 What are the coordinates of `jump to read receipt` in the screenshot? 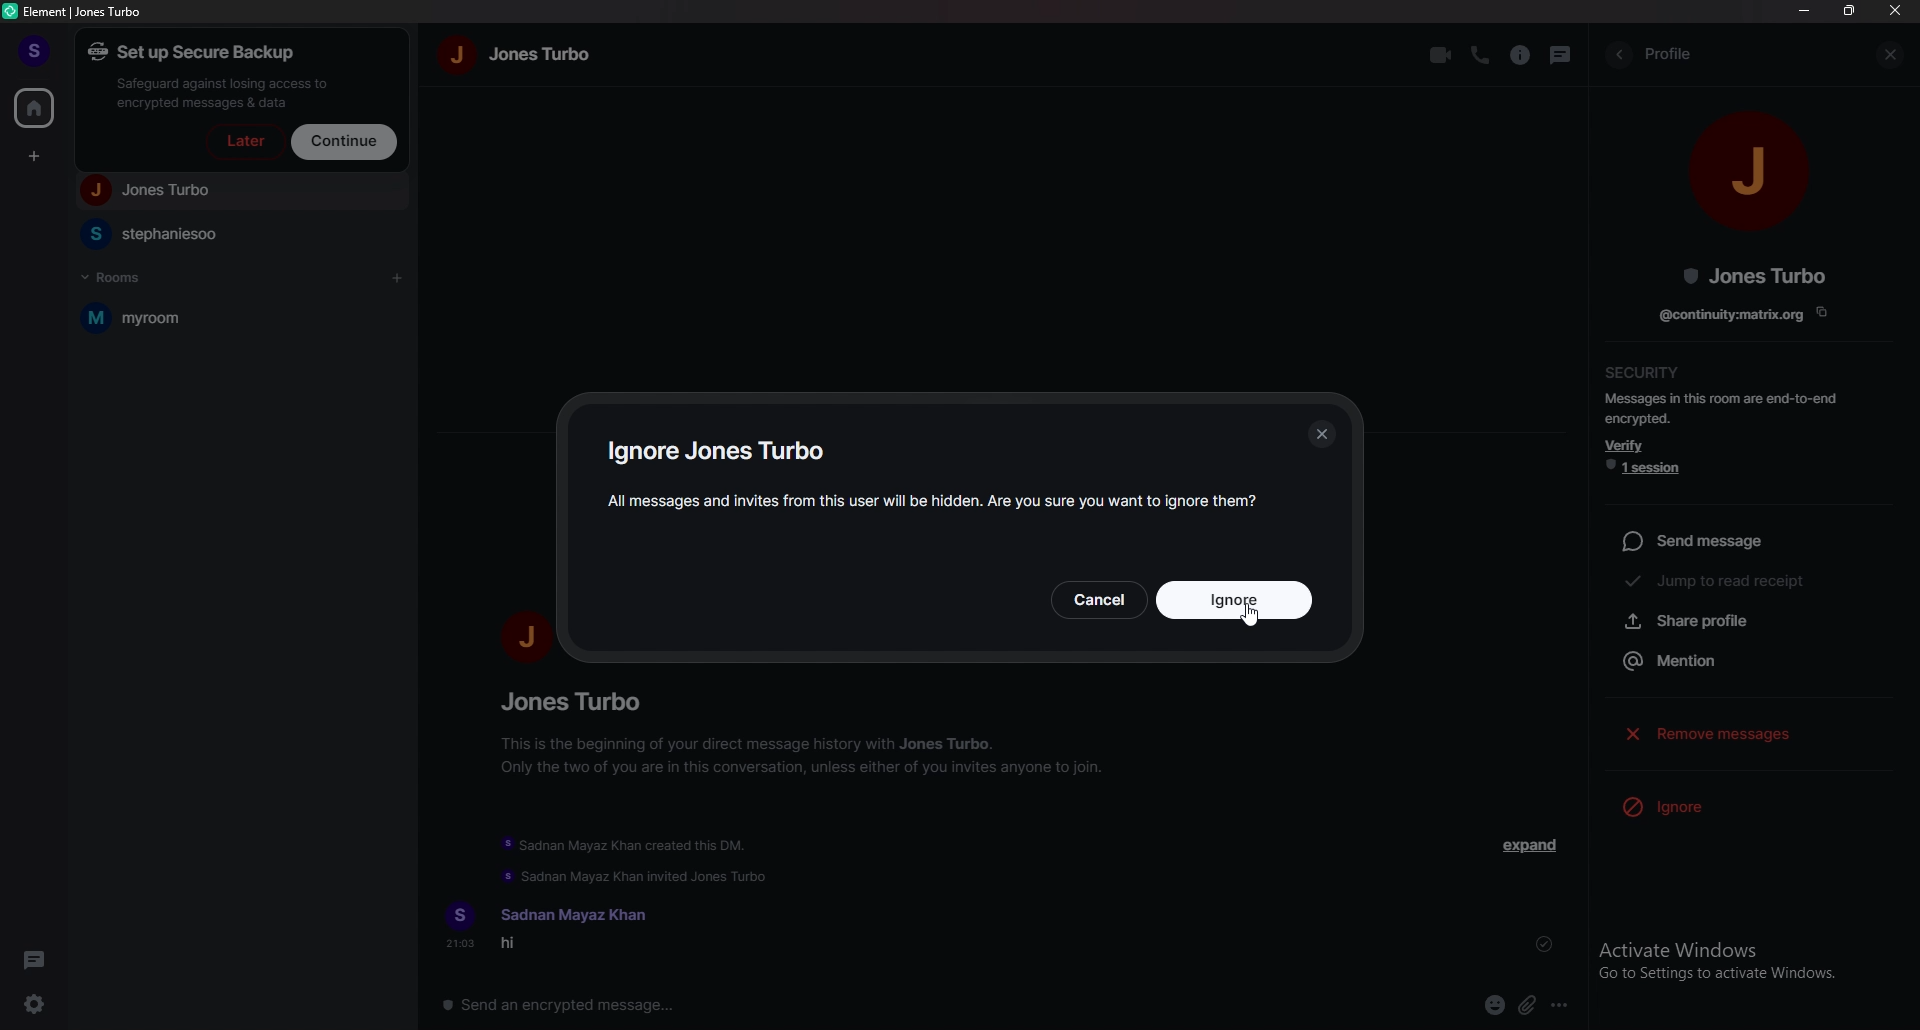 It's located at (1739, 582).